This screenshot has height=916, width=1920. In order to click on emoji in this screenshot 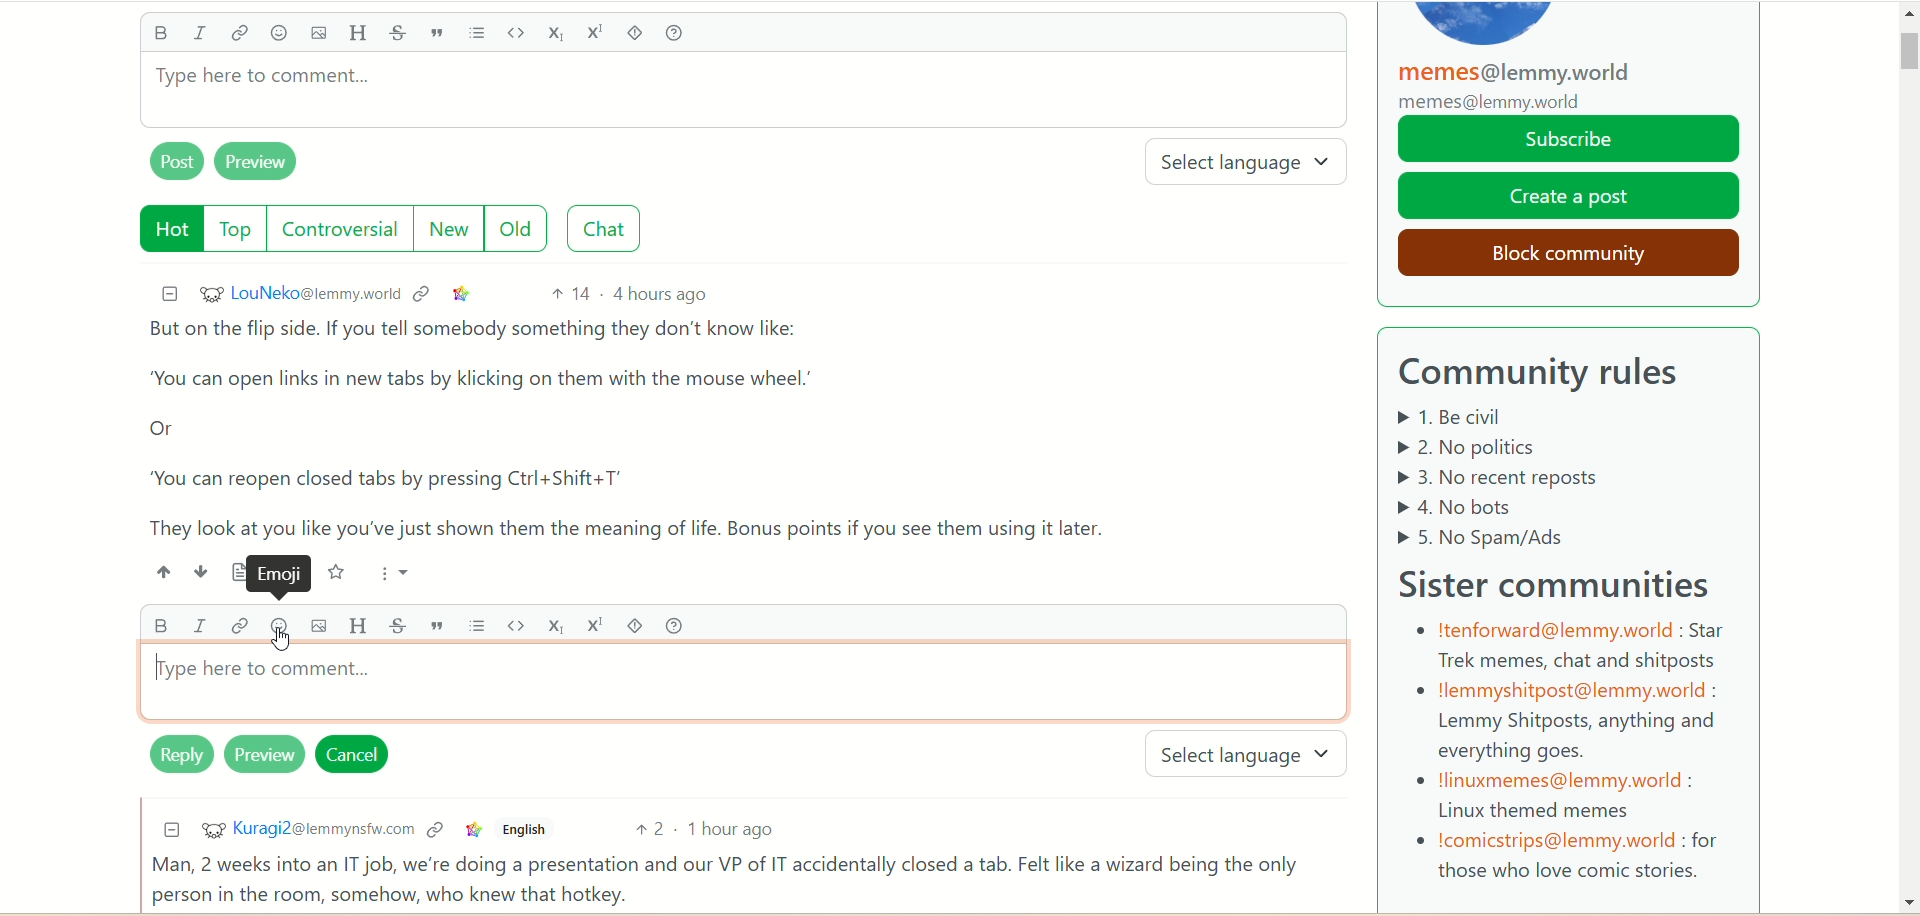, I will do `click(274, 626)`.